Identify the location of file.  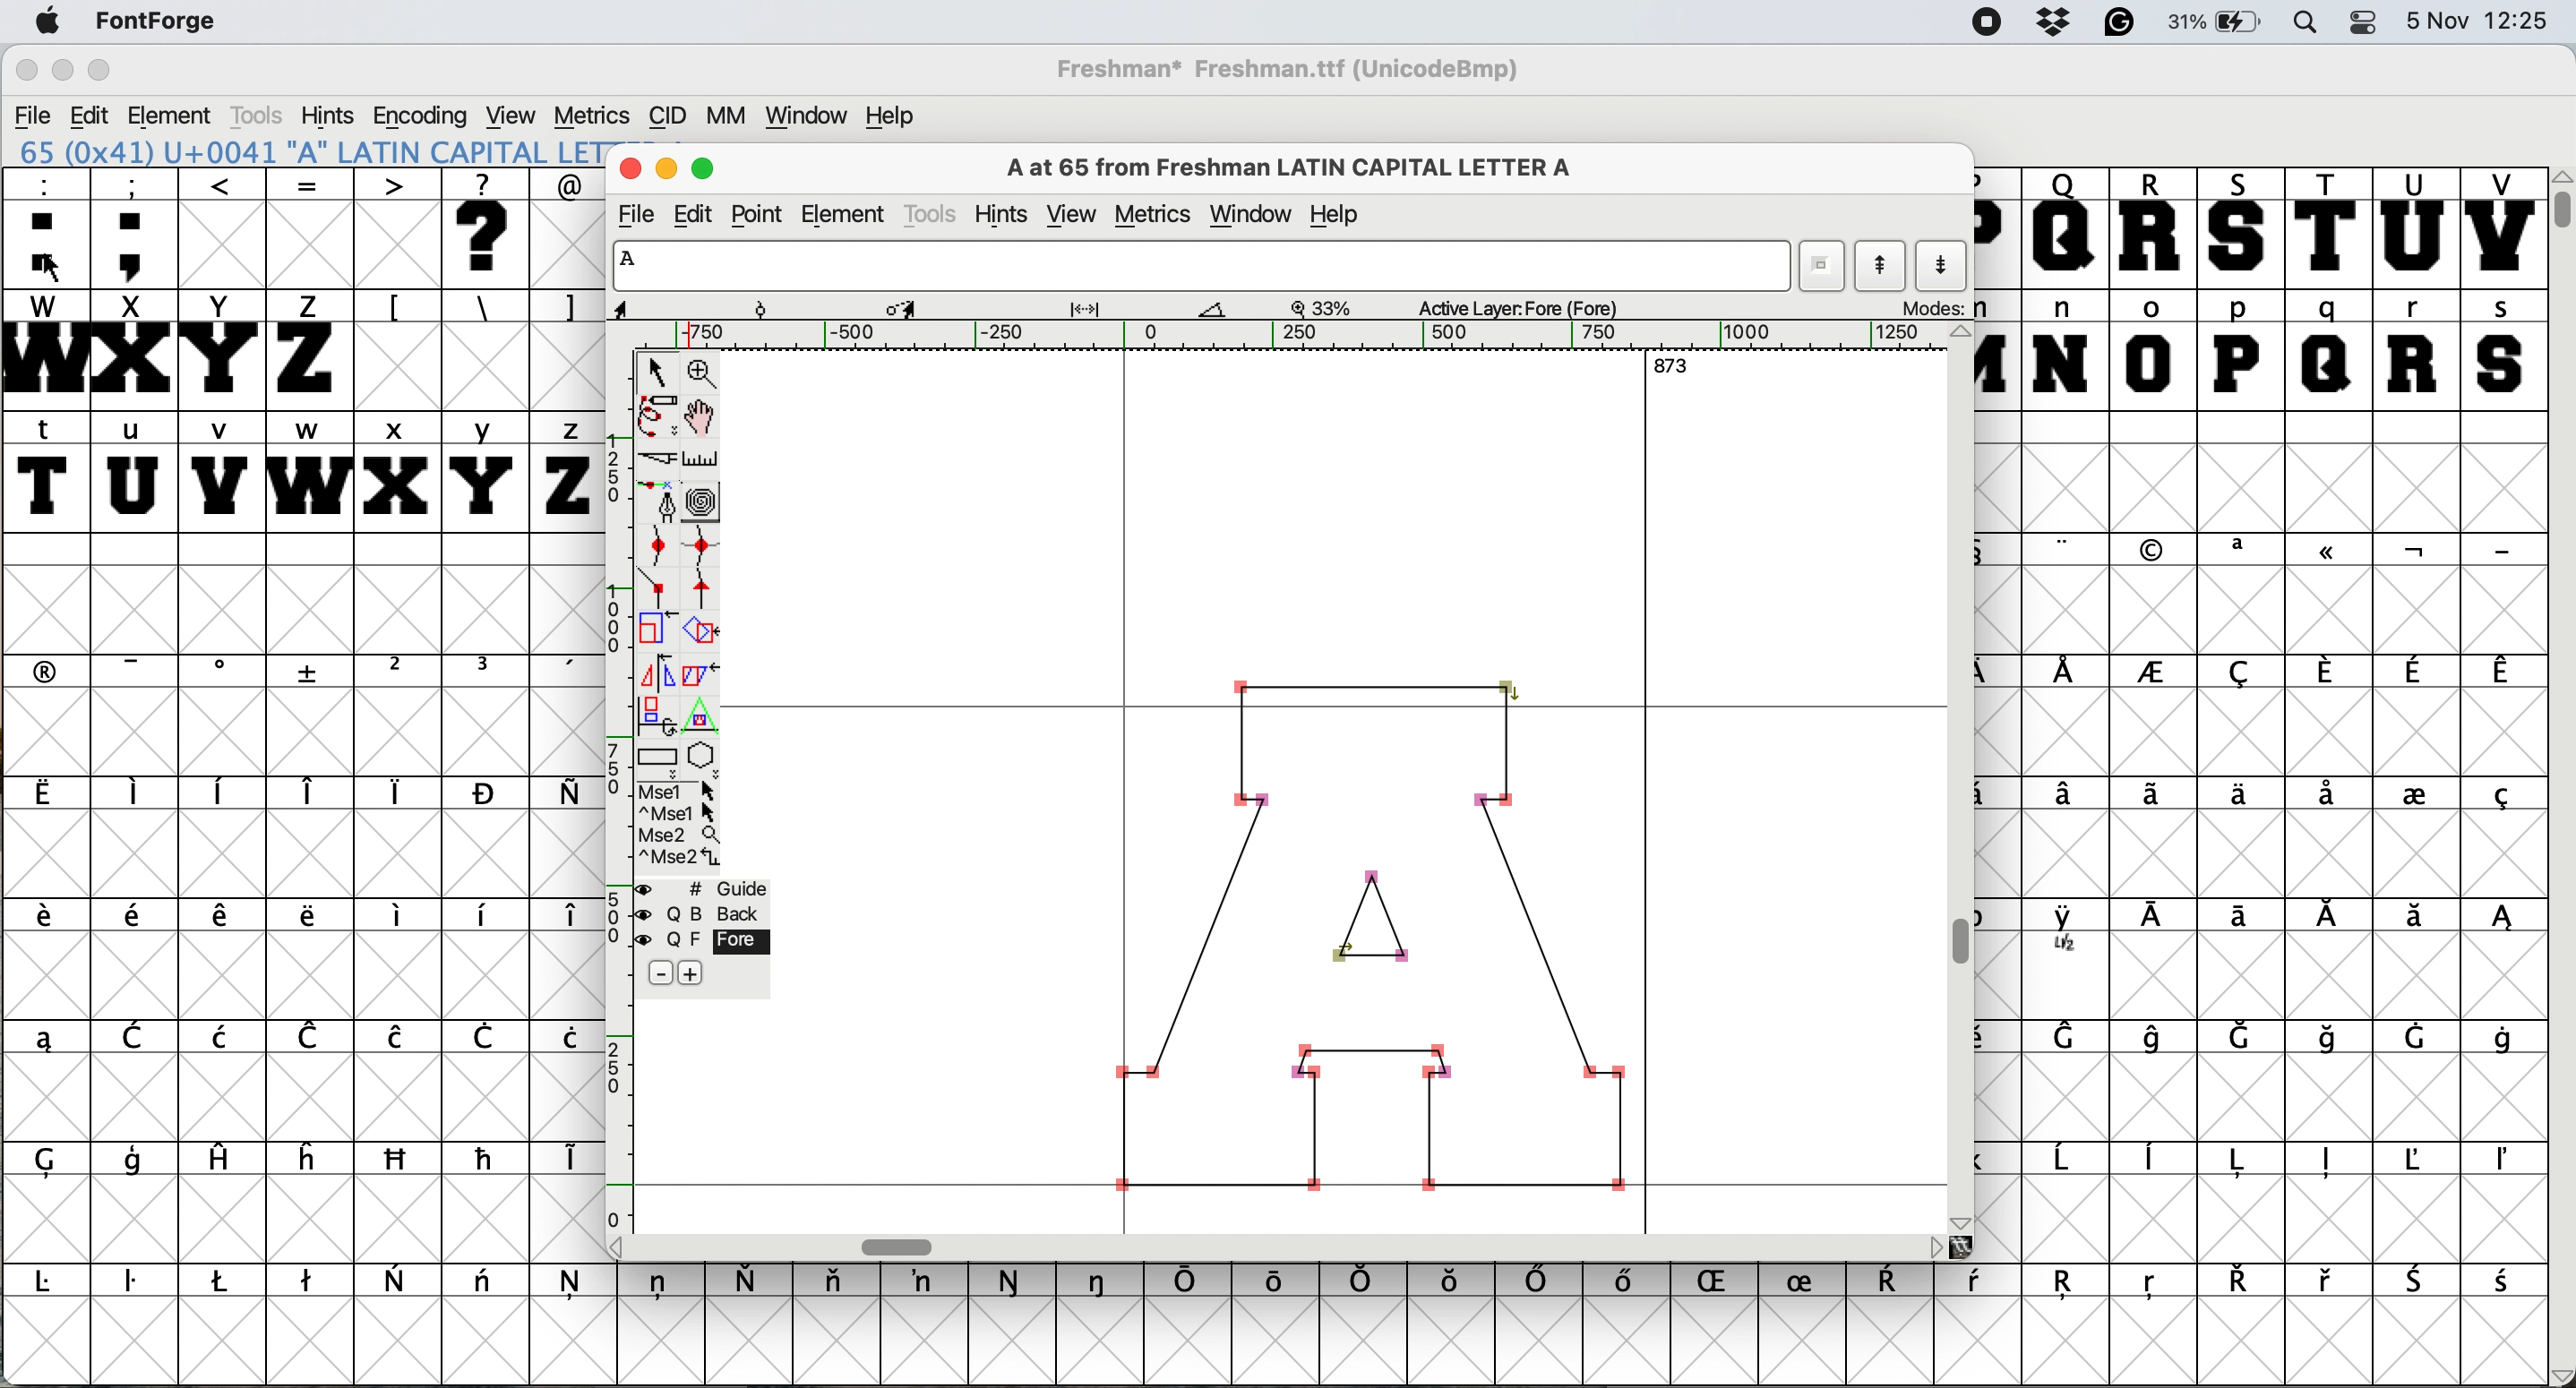
(30, 113).